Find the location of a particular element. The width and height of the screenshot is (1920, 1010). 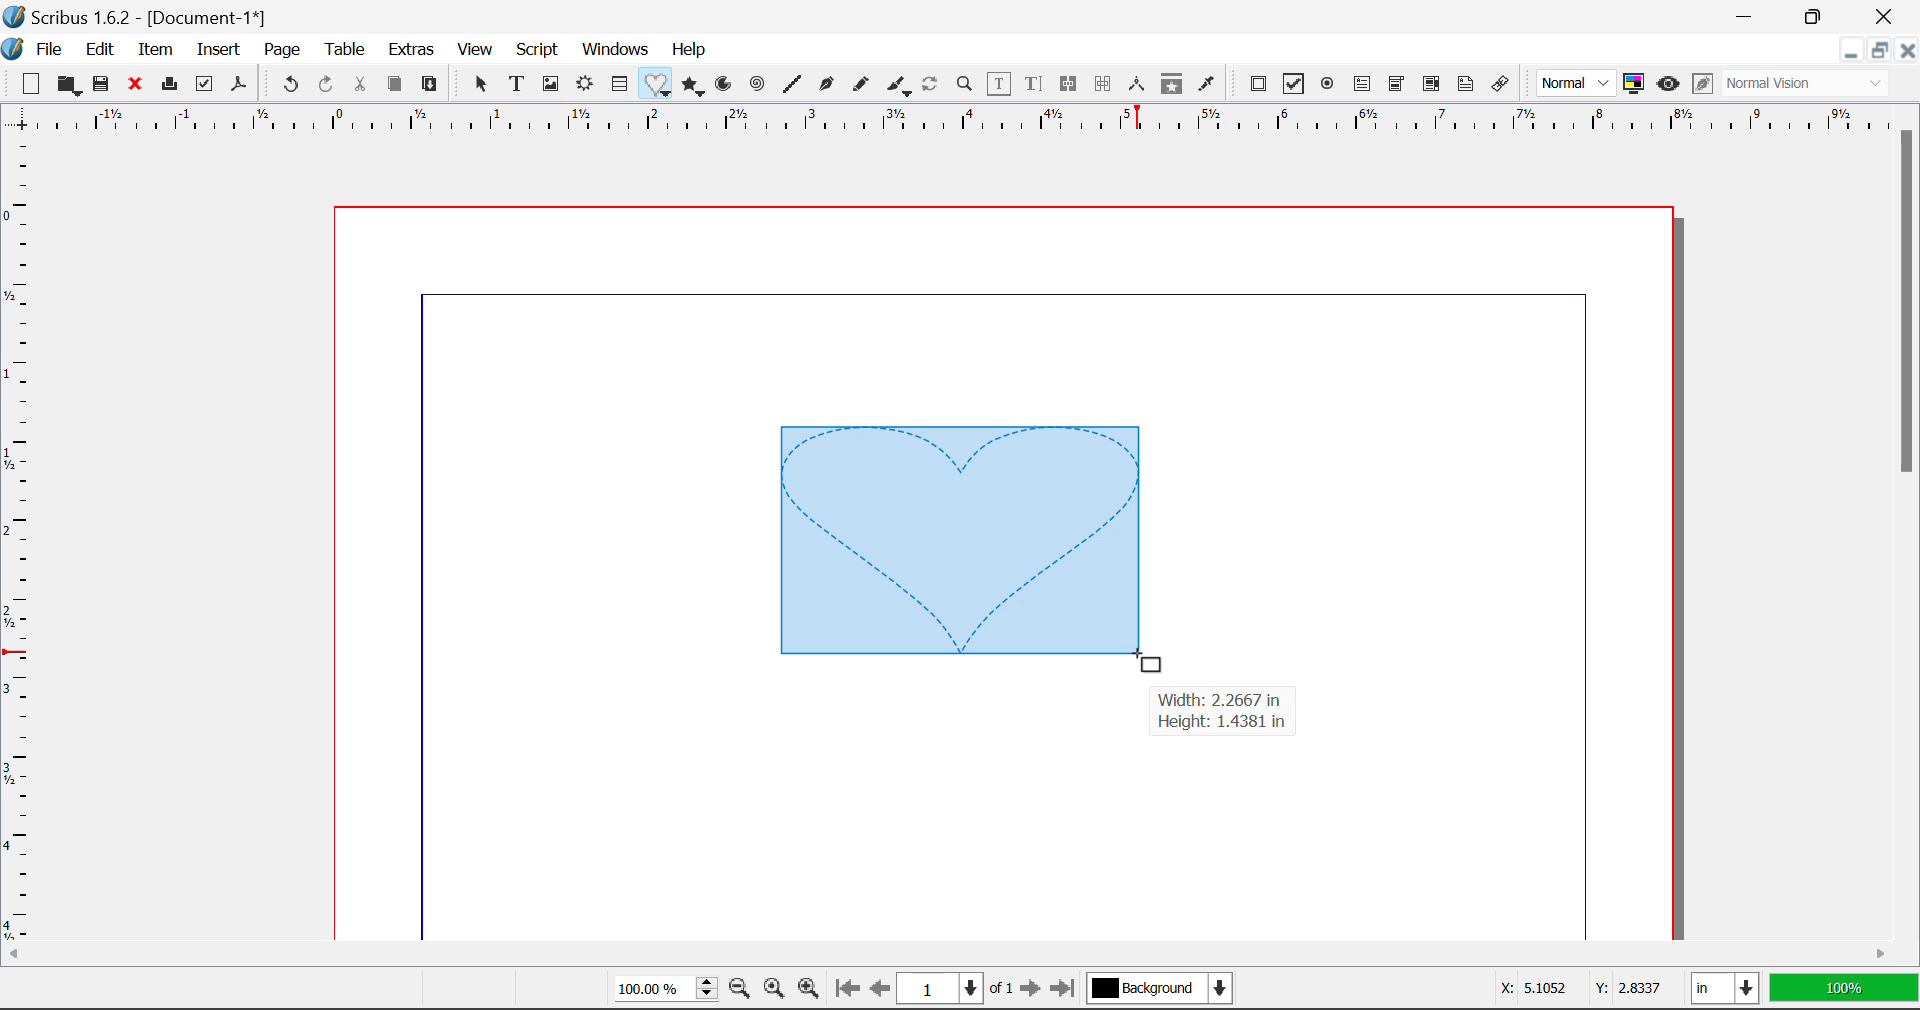

in is located at coordinates (1724, 989).